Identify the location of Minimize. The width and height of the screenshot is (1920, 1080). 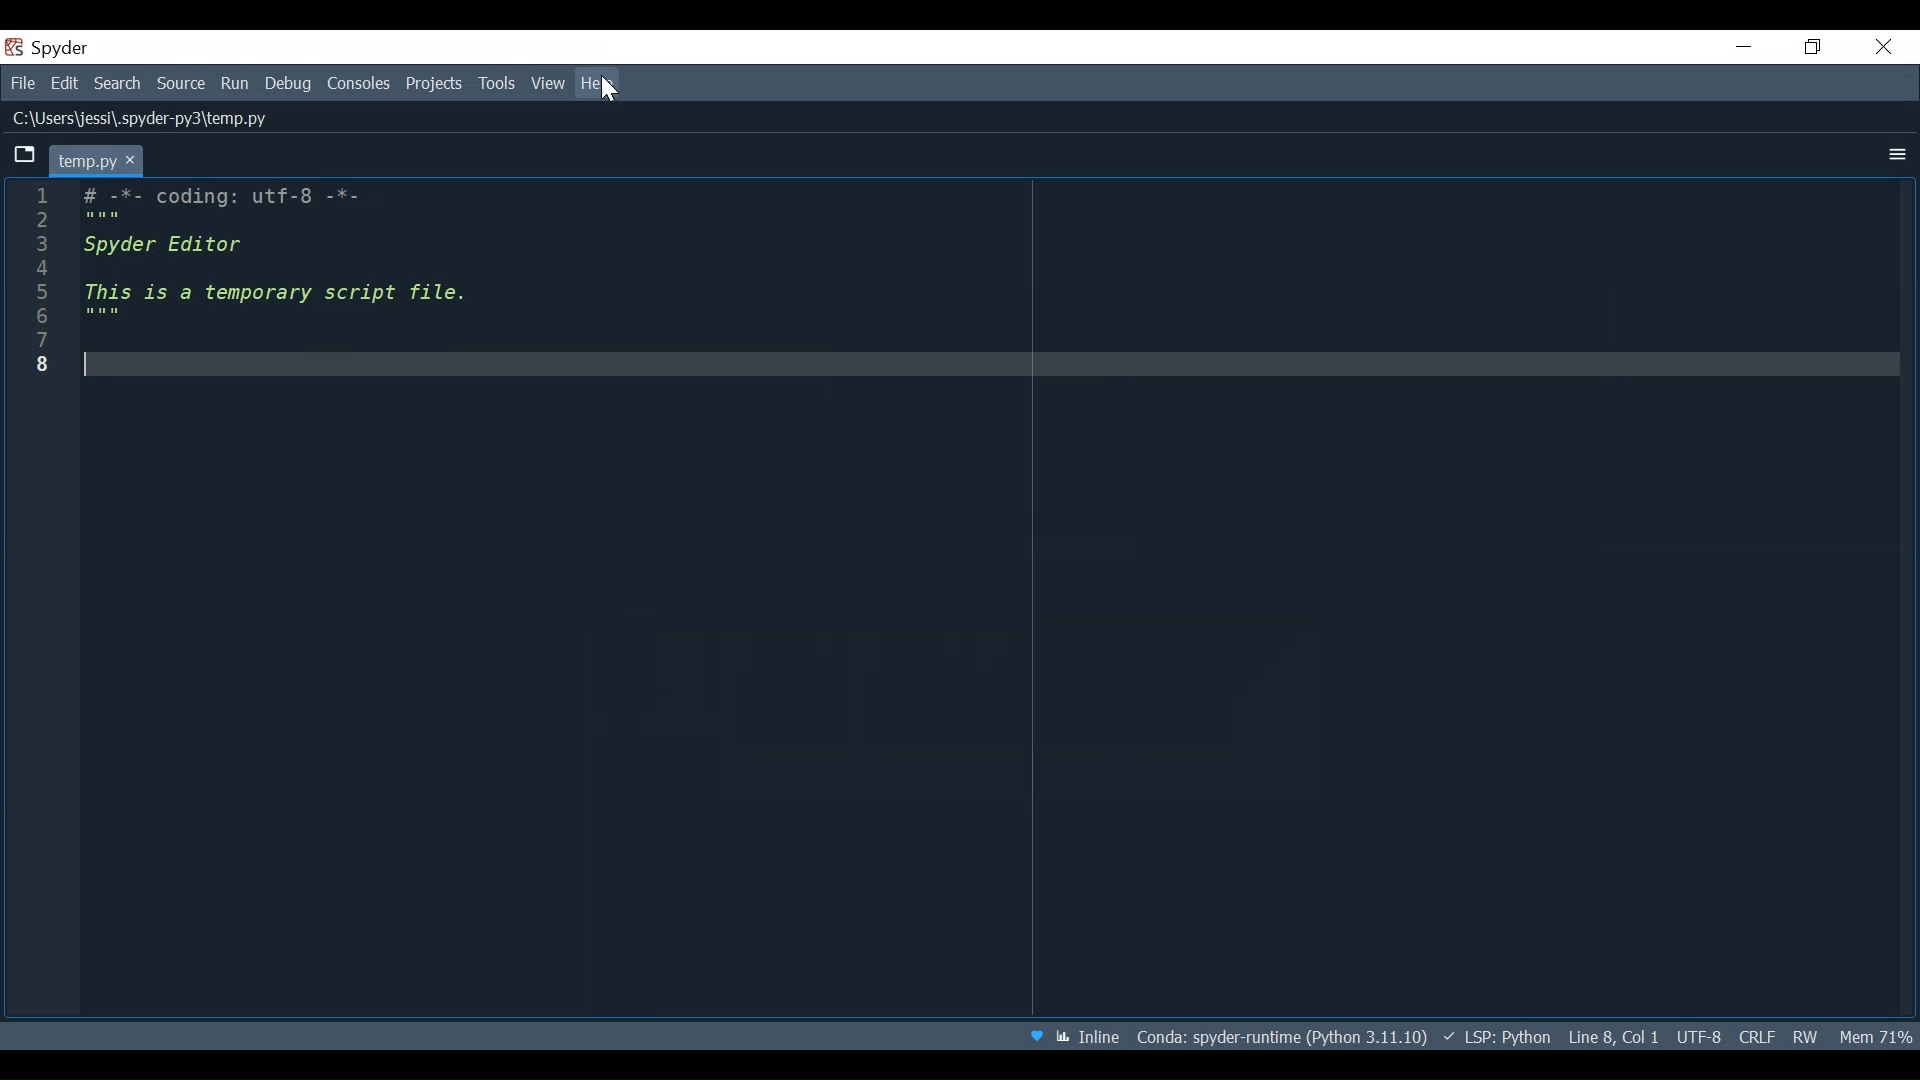
(1744, 47).